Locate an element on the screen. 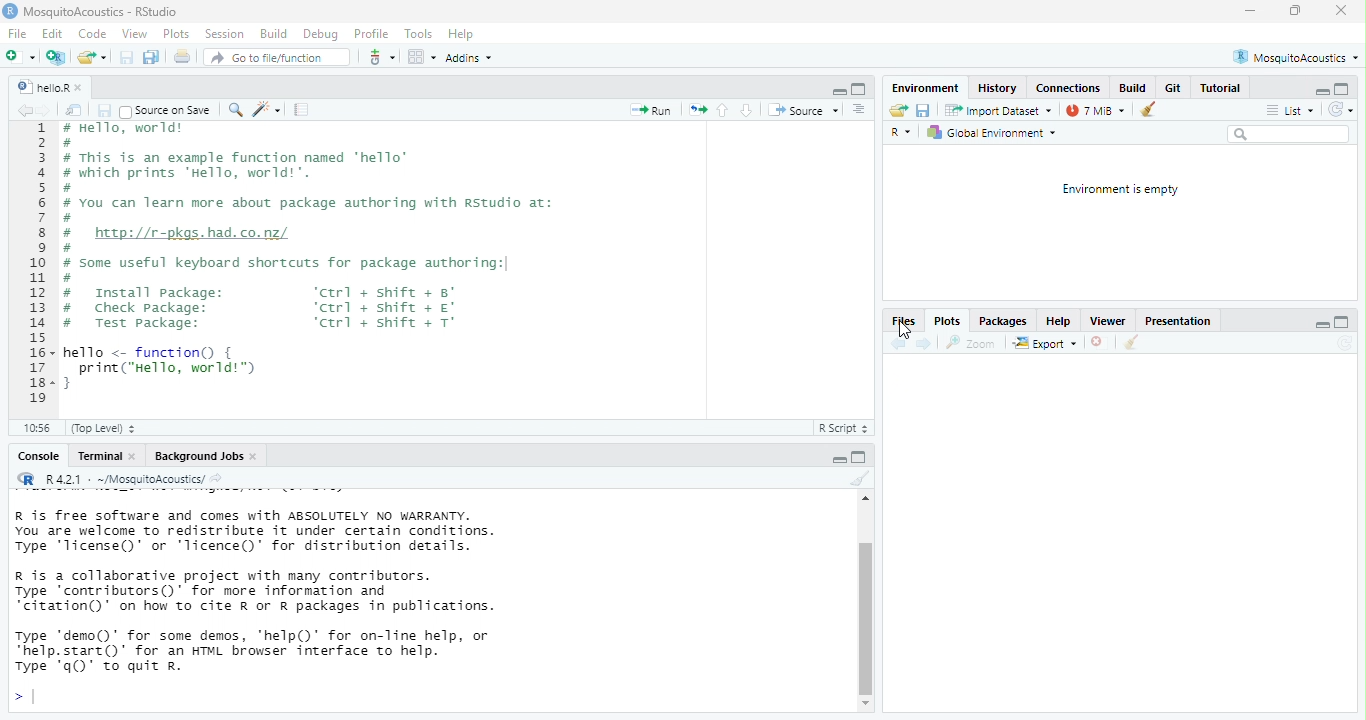 The image size is (1366, 720). typing cursor is located at coordinates (30, 696).